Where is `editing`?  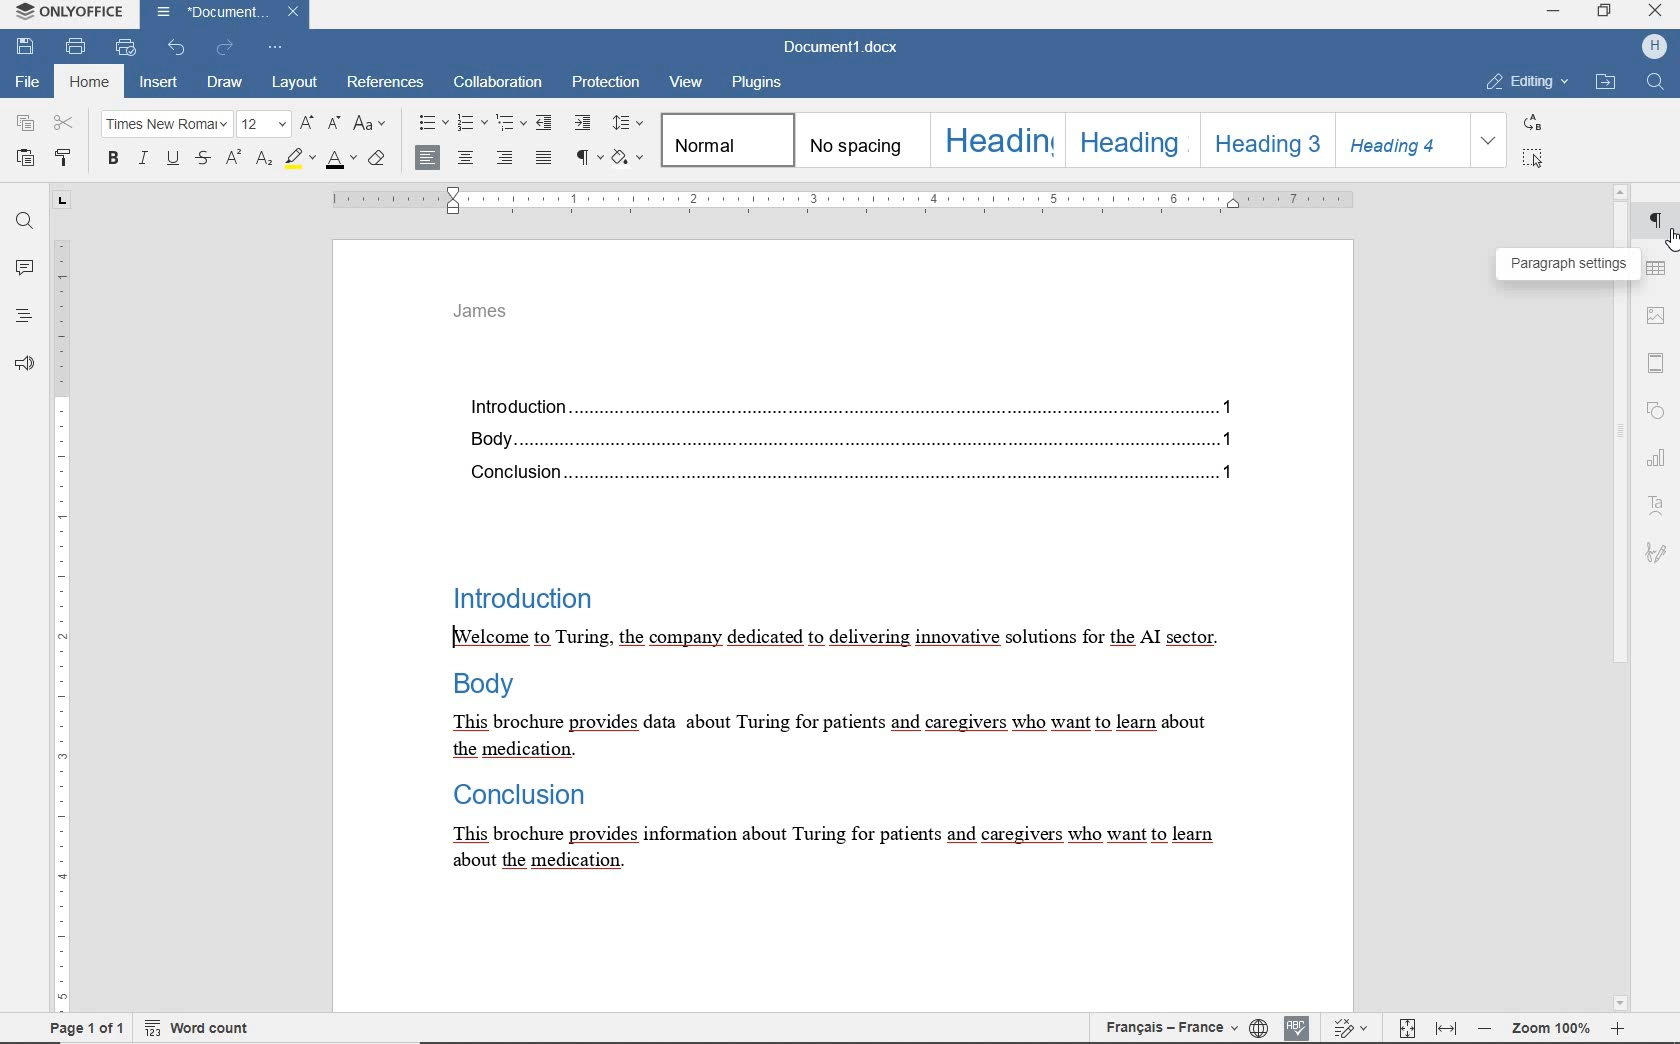 editing is located at coordinates (1528, 82).